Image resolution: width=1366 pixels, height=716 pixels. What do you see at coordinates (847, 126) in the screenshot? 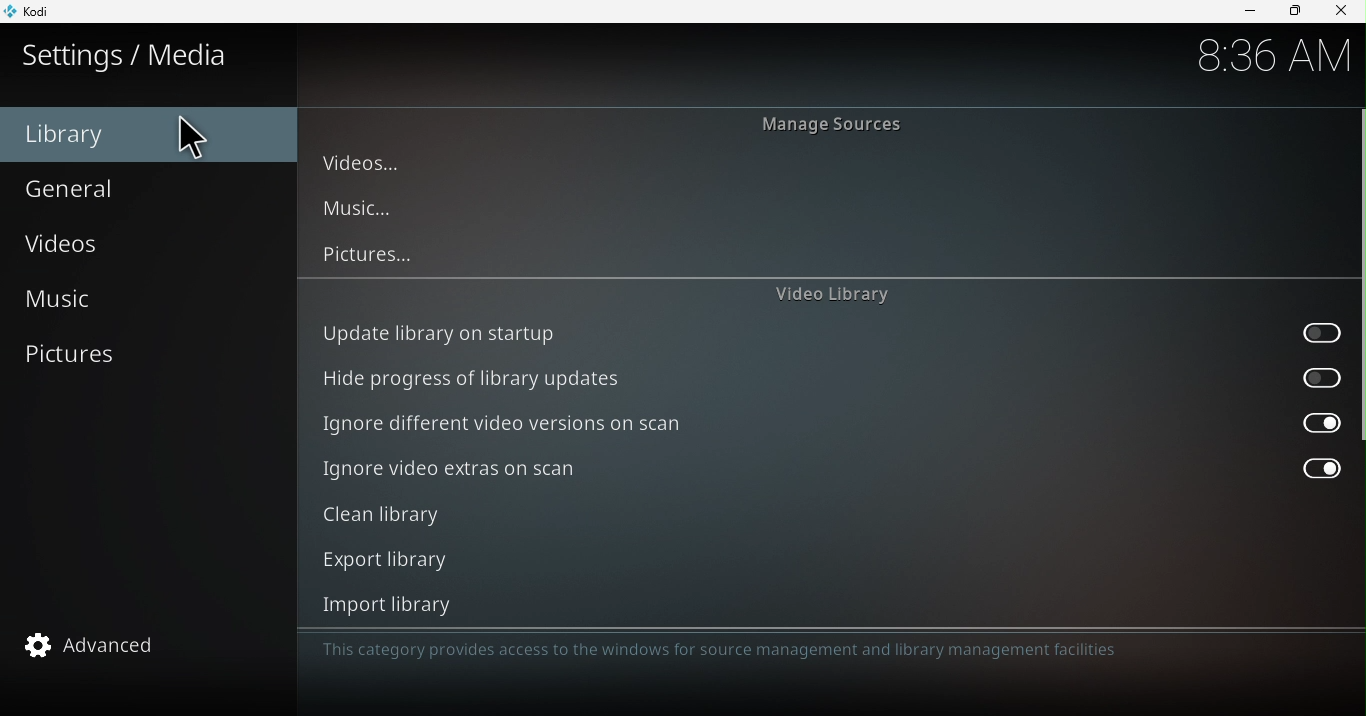
I see `Manage sources` at bounding box center [847, 126].